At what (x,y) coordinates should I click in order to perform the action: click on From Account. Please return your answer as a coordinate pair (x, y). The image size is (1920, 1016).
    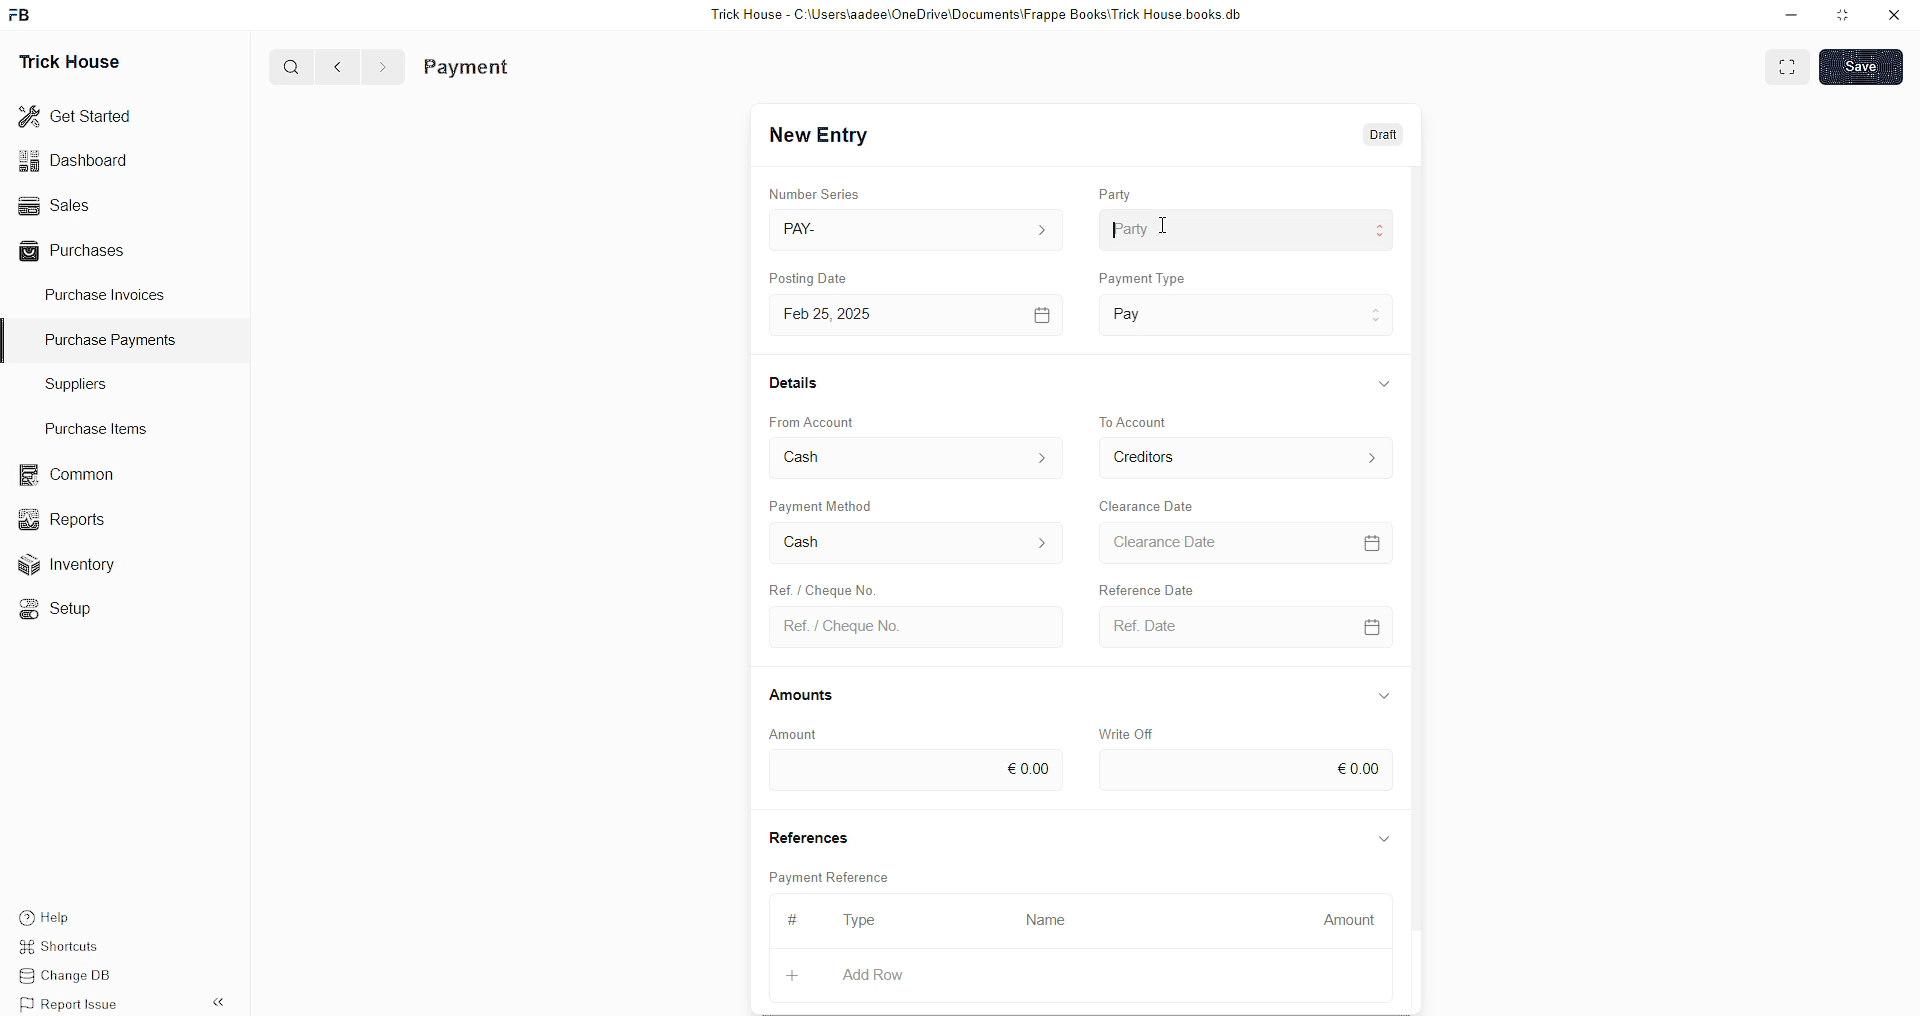
    Looking at the image, I should click on (840, 459).